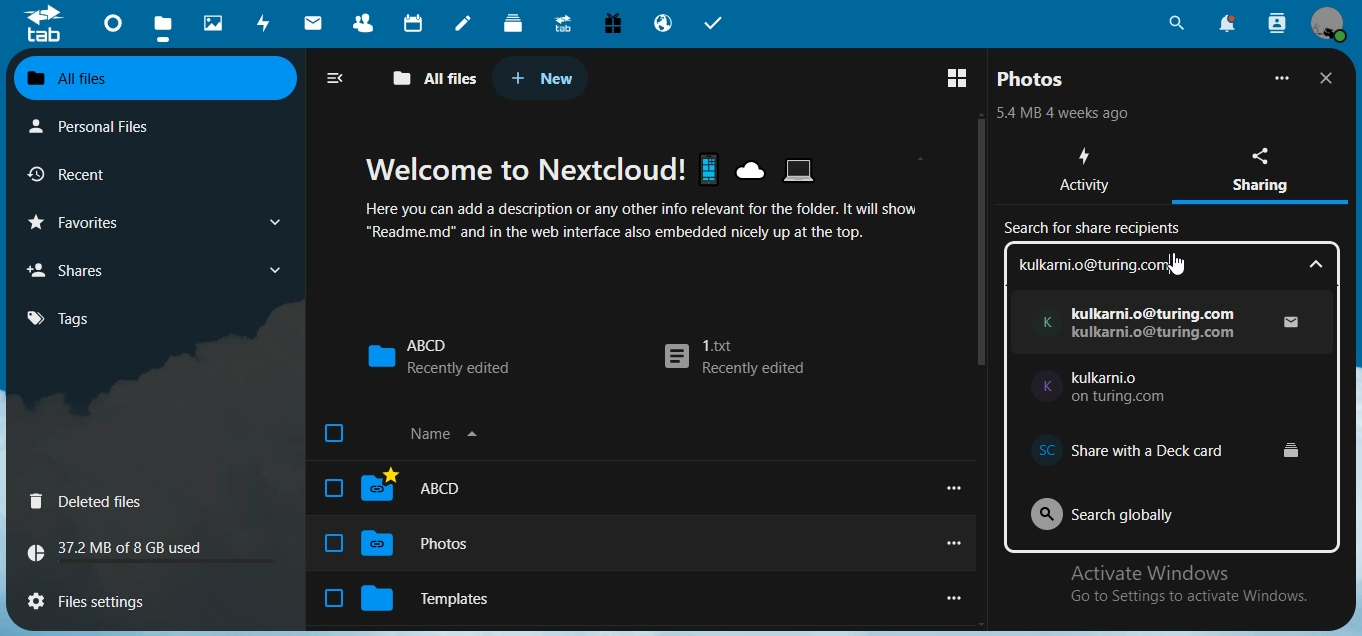 The image size is (1362, 636). I want to click on upgrade, so click(567, 26).